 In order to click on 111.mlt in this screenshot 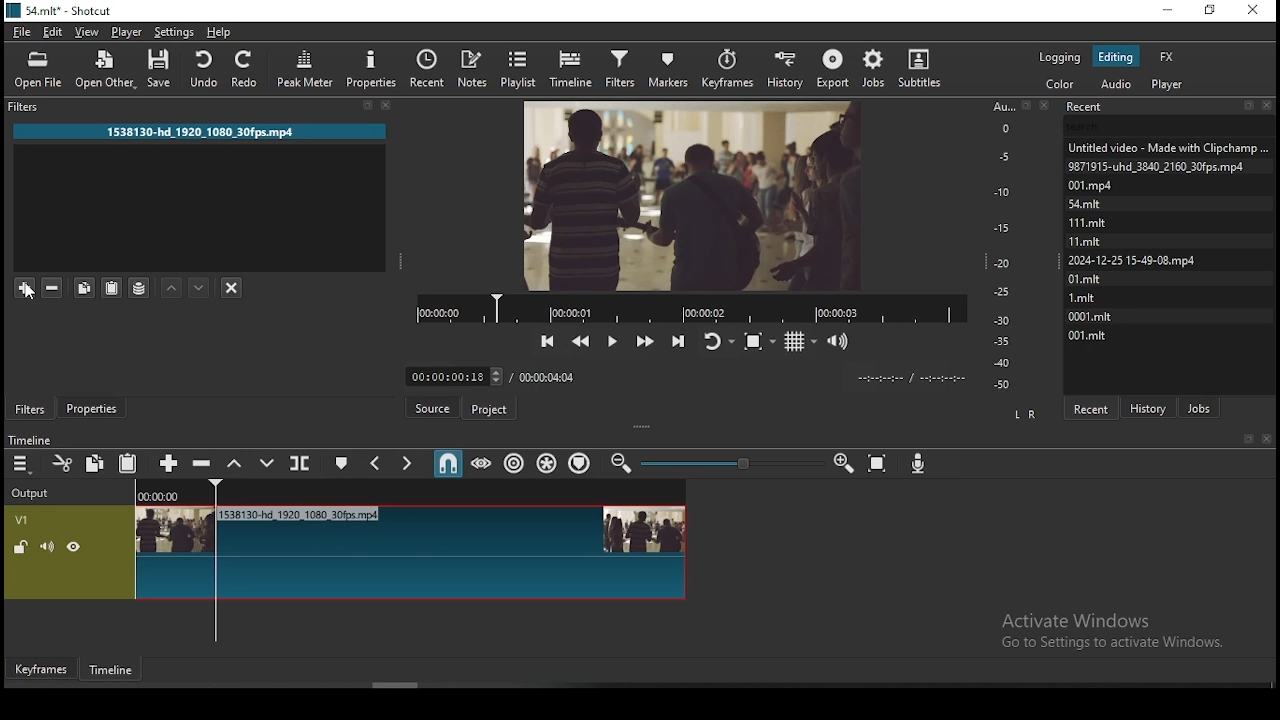, I will do `click(1087, 220)`.